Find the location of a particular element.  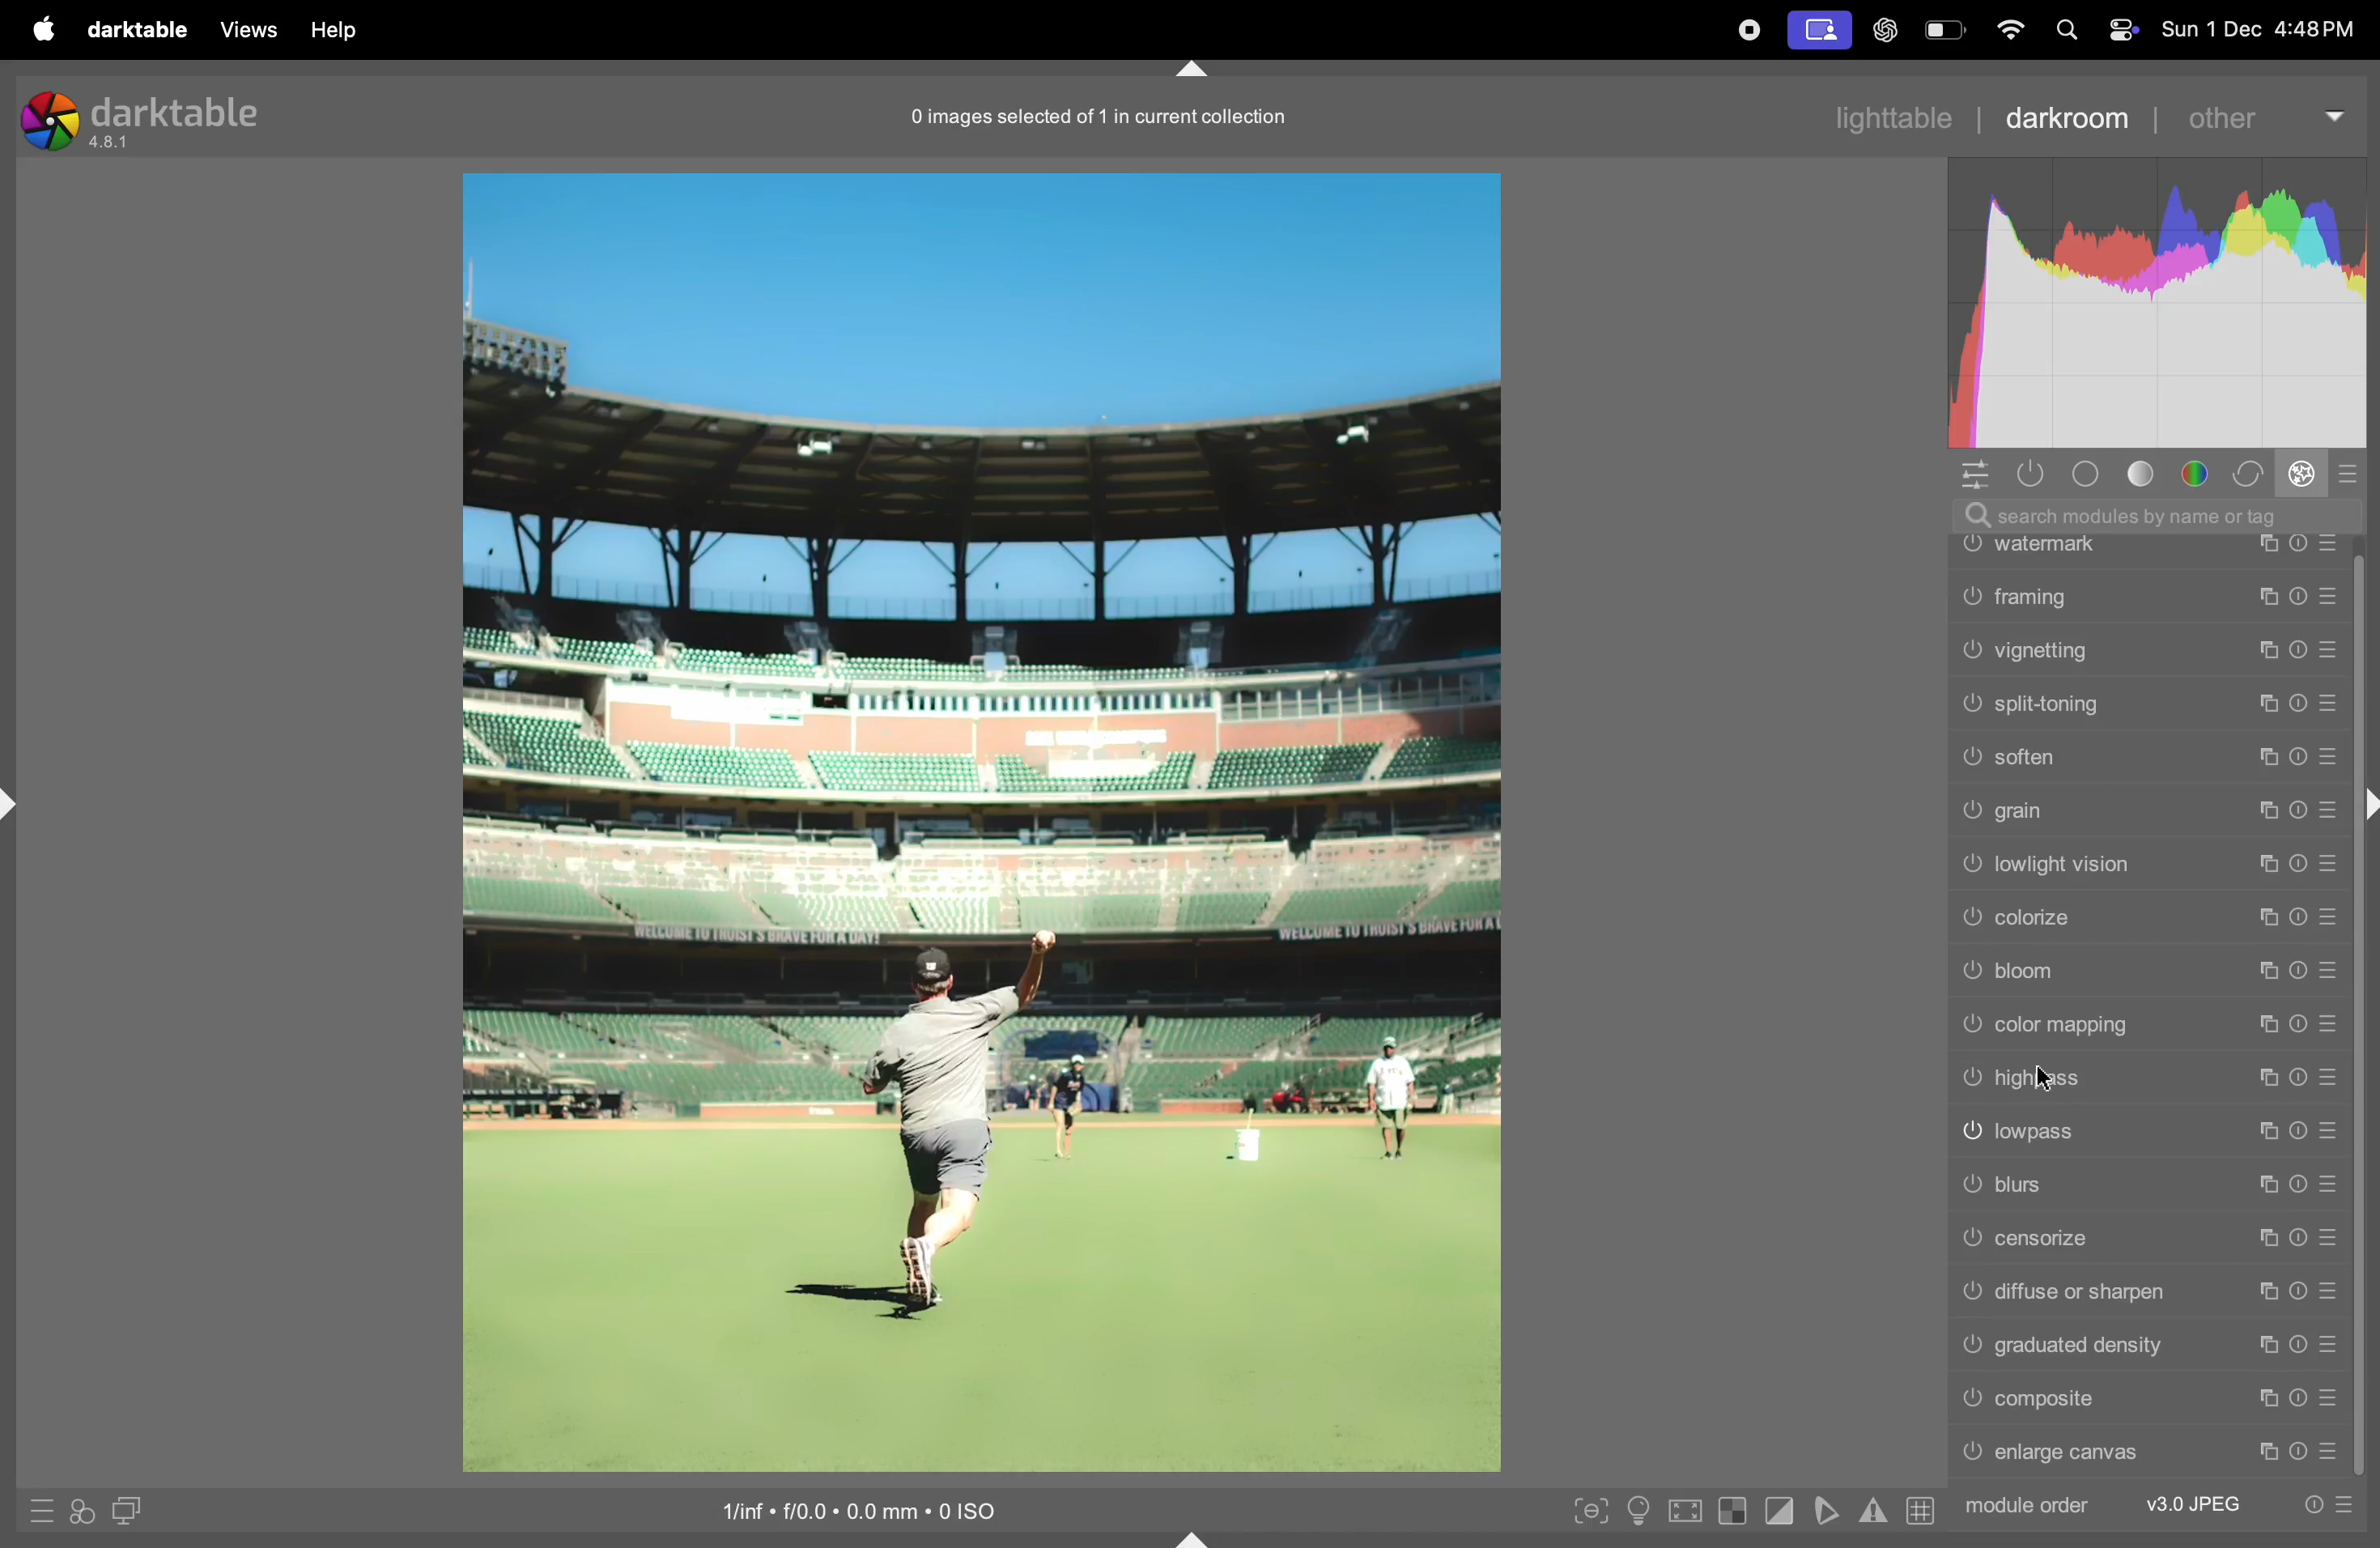

apple widgets is located at coordinates (2098, 29).